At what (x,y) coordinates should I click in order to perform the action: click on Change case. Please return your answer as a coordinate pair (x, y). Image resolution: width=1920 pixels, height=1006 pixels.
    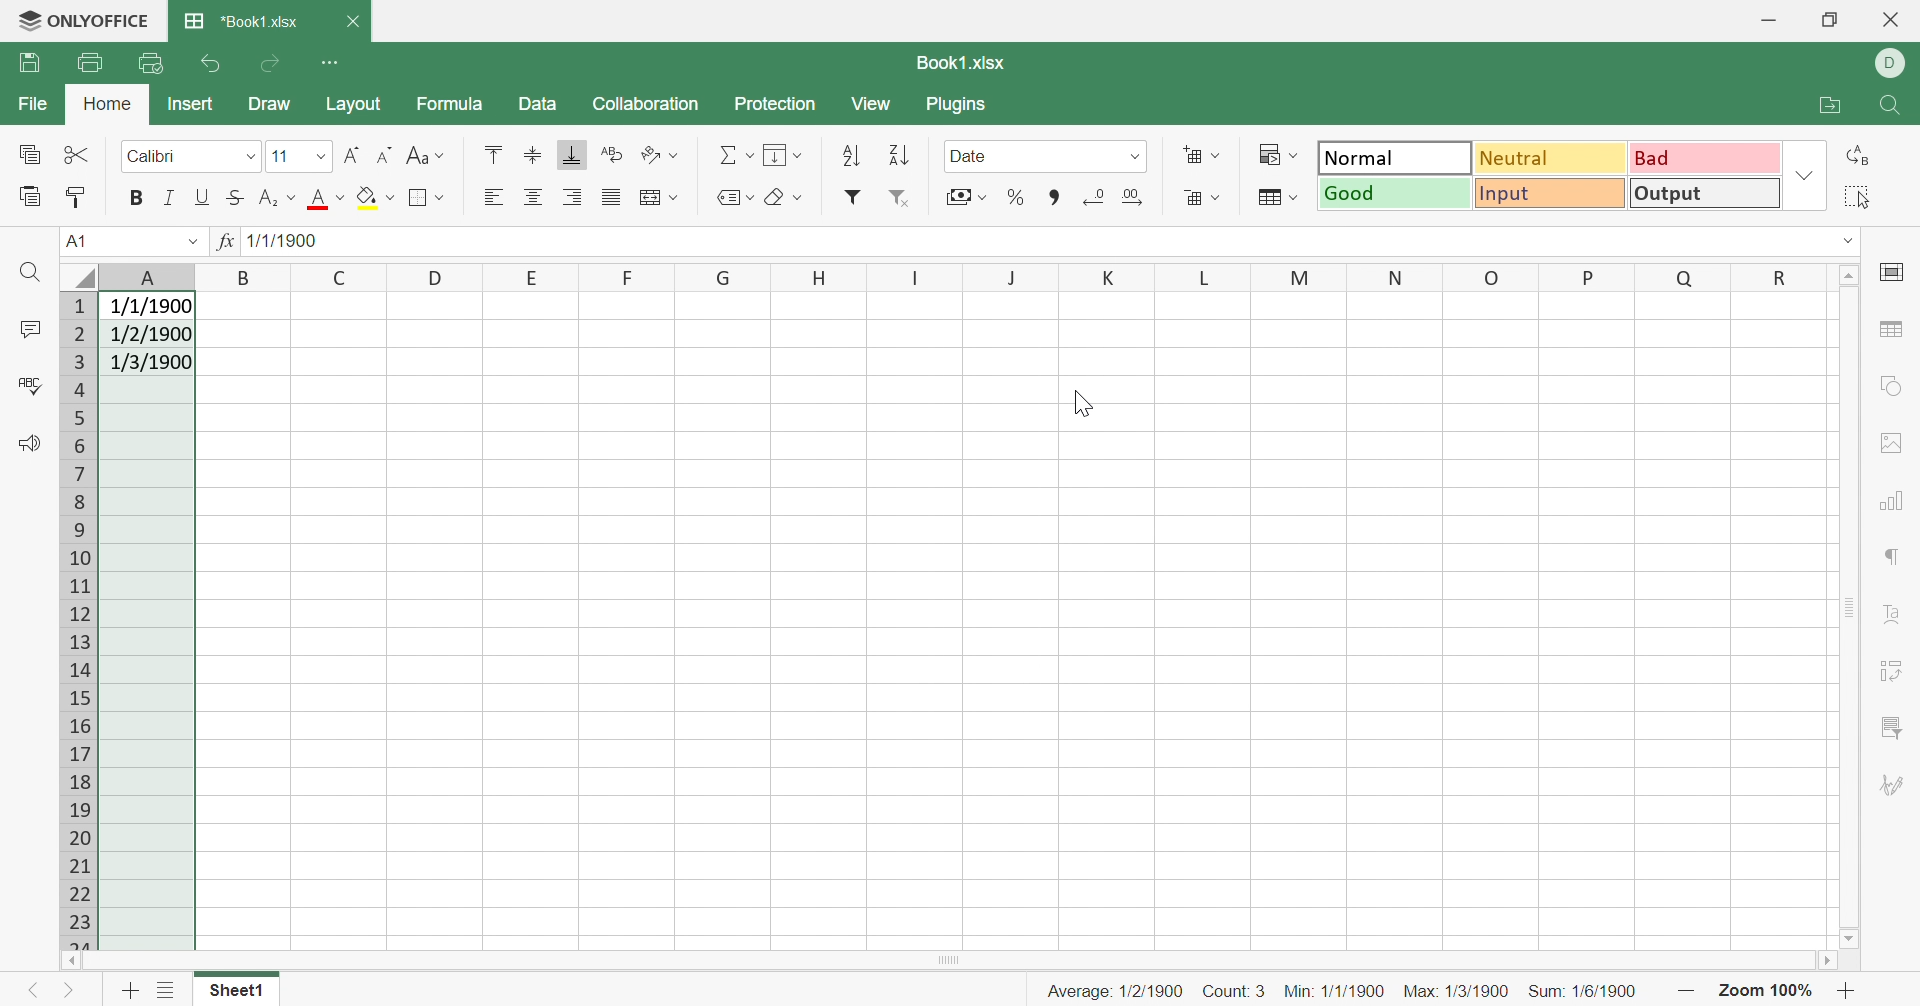
    Looking at the image, I should click on (426, 154).